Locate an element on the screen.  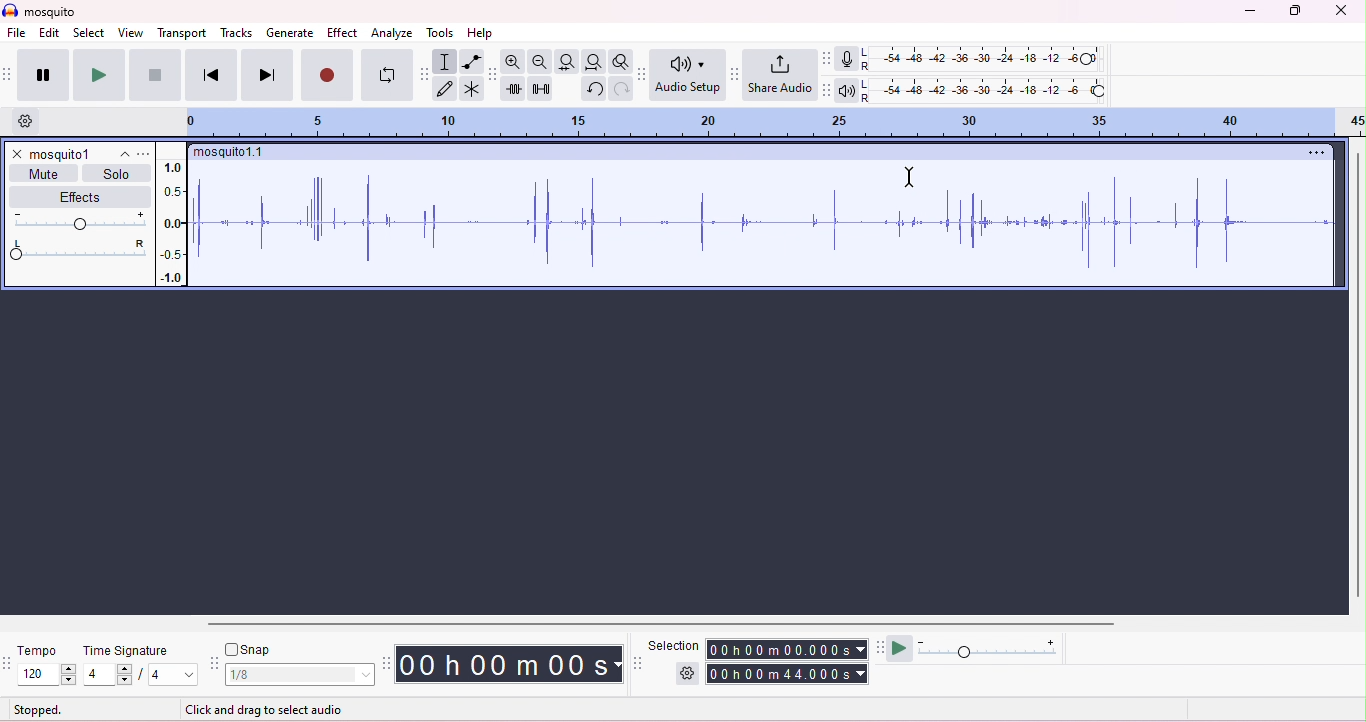
tempo is located at coordinates (35, 650).